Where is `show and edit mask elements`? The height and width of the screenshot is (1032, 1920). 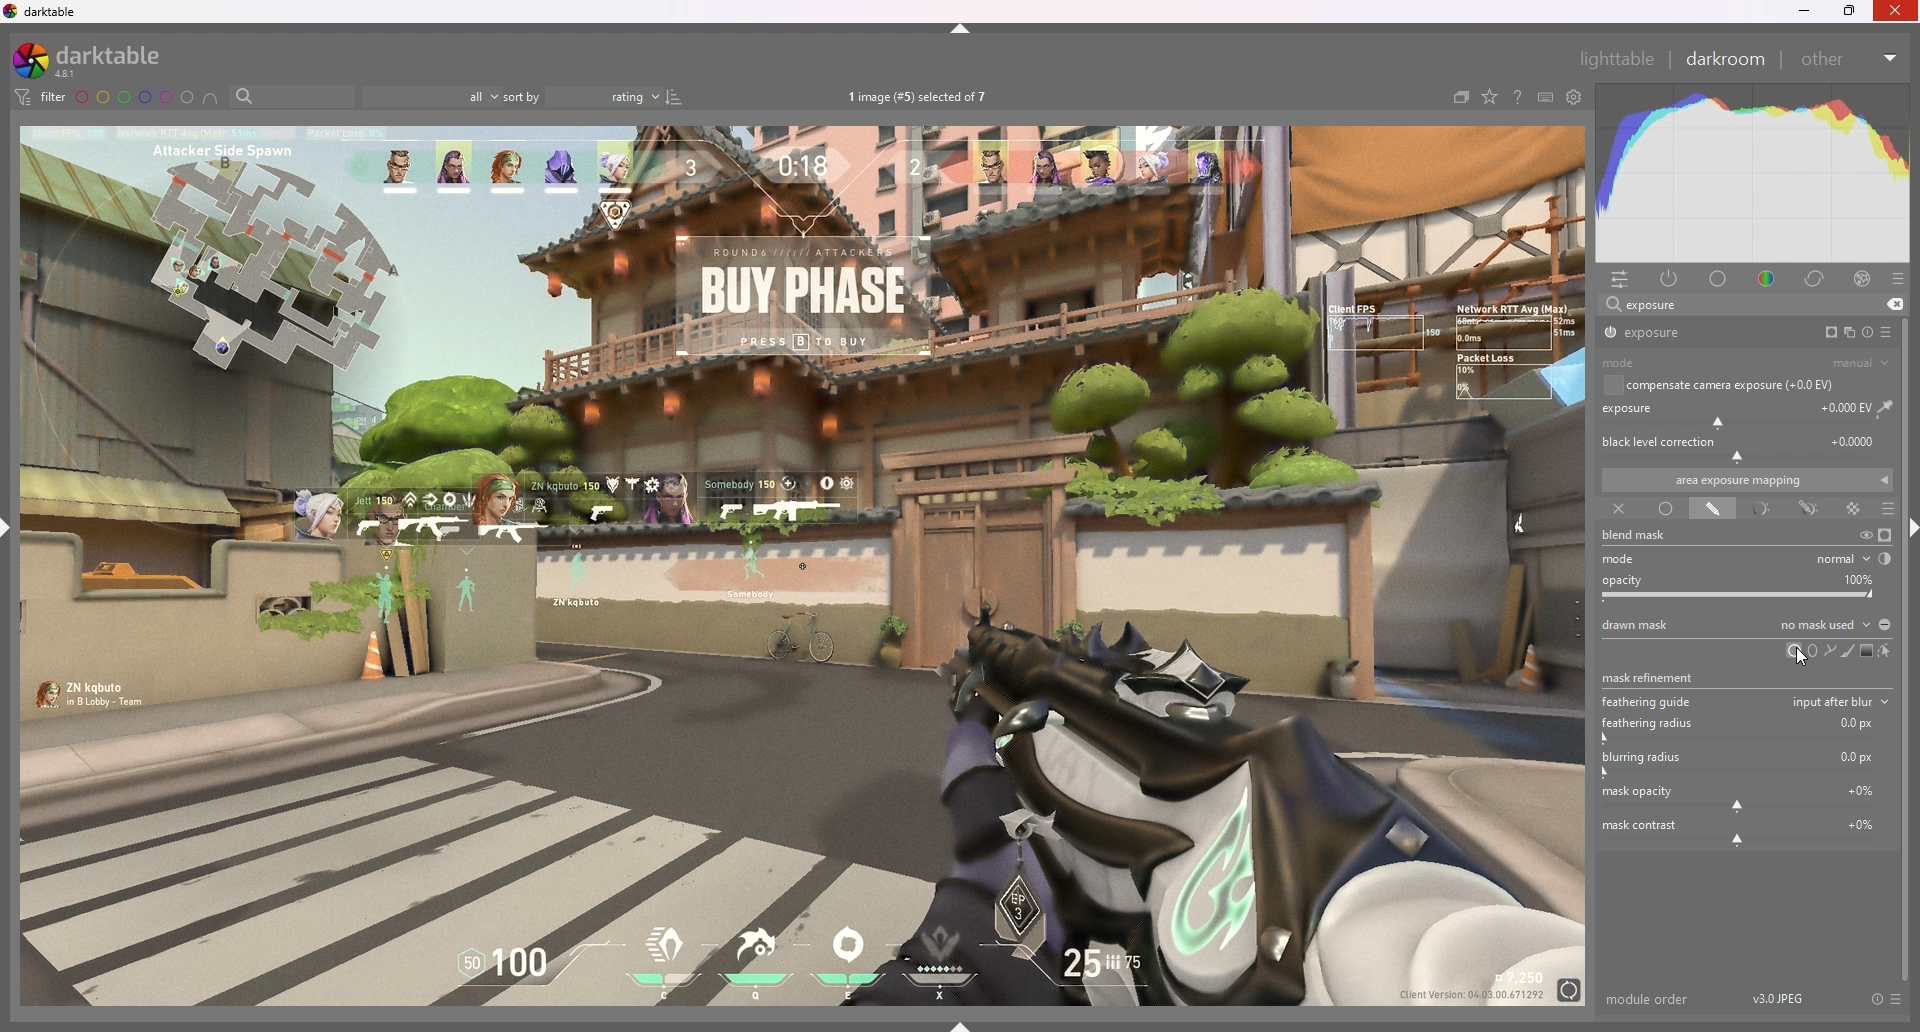 show and edit mask elements is located at coordinates (1886, 651).